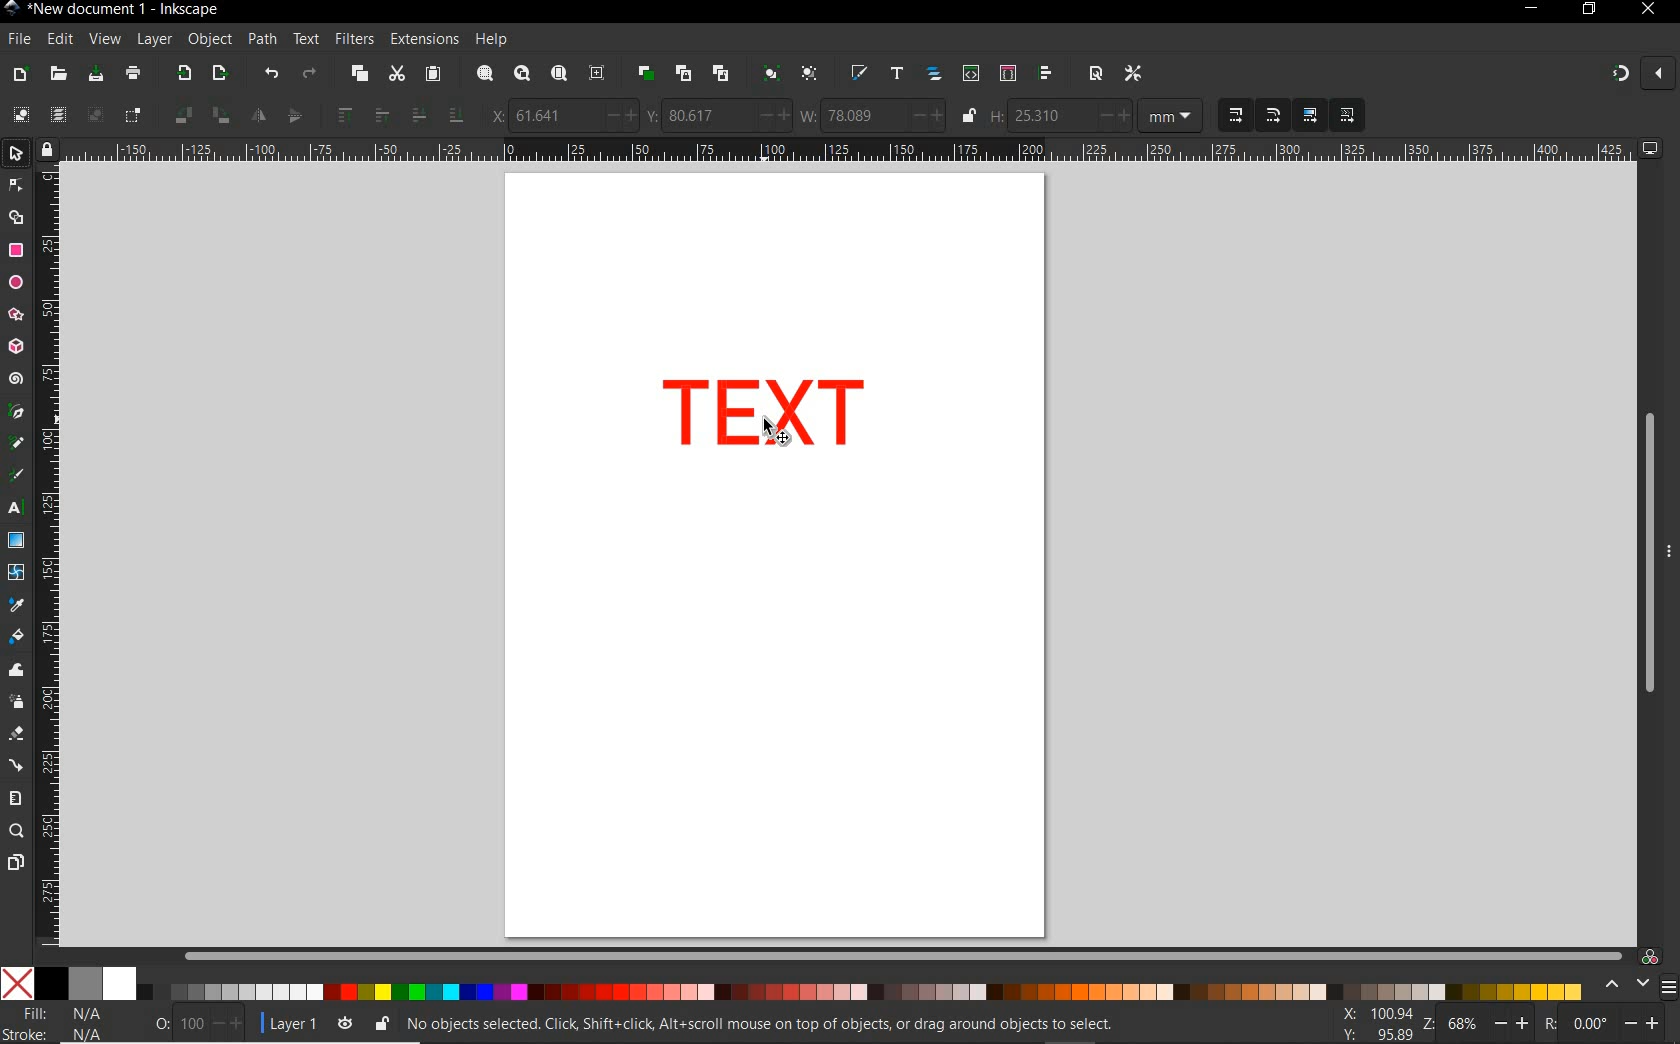  I want to click on help, so click(492, 40).